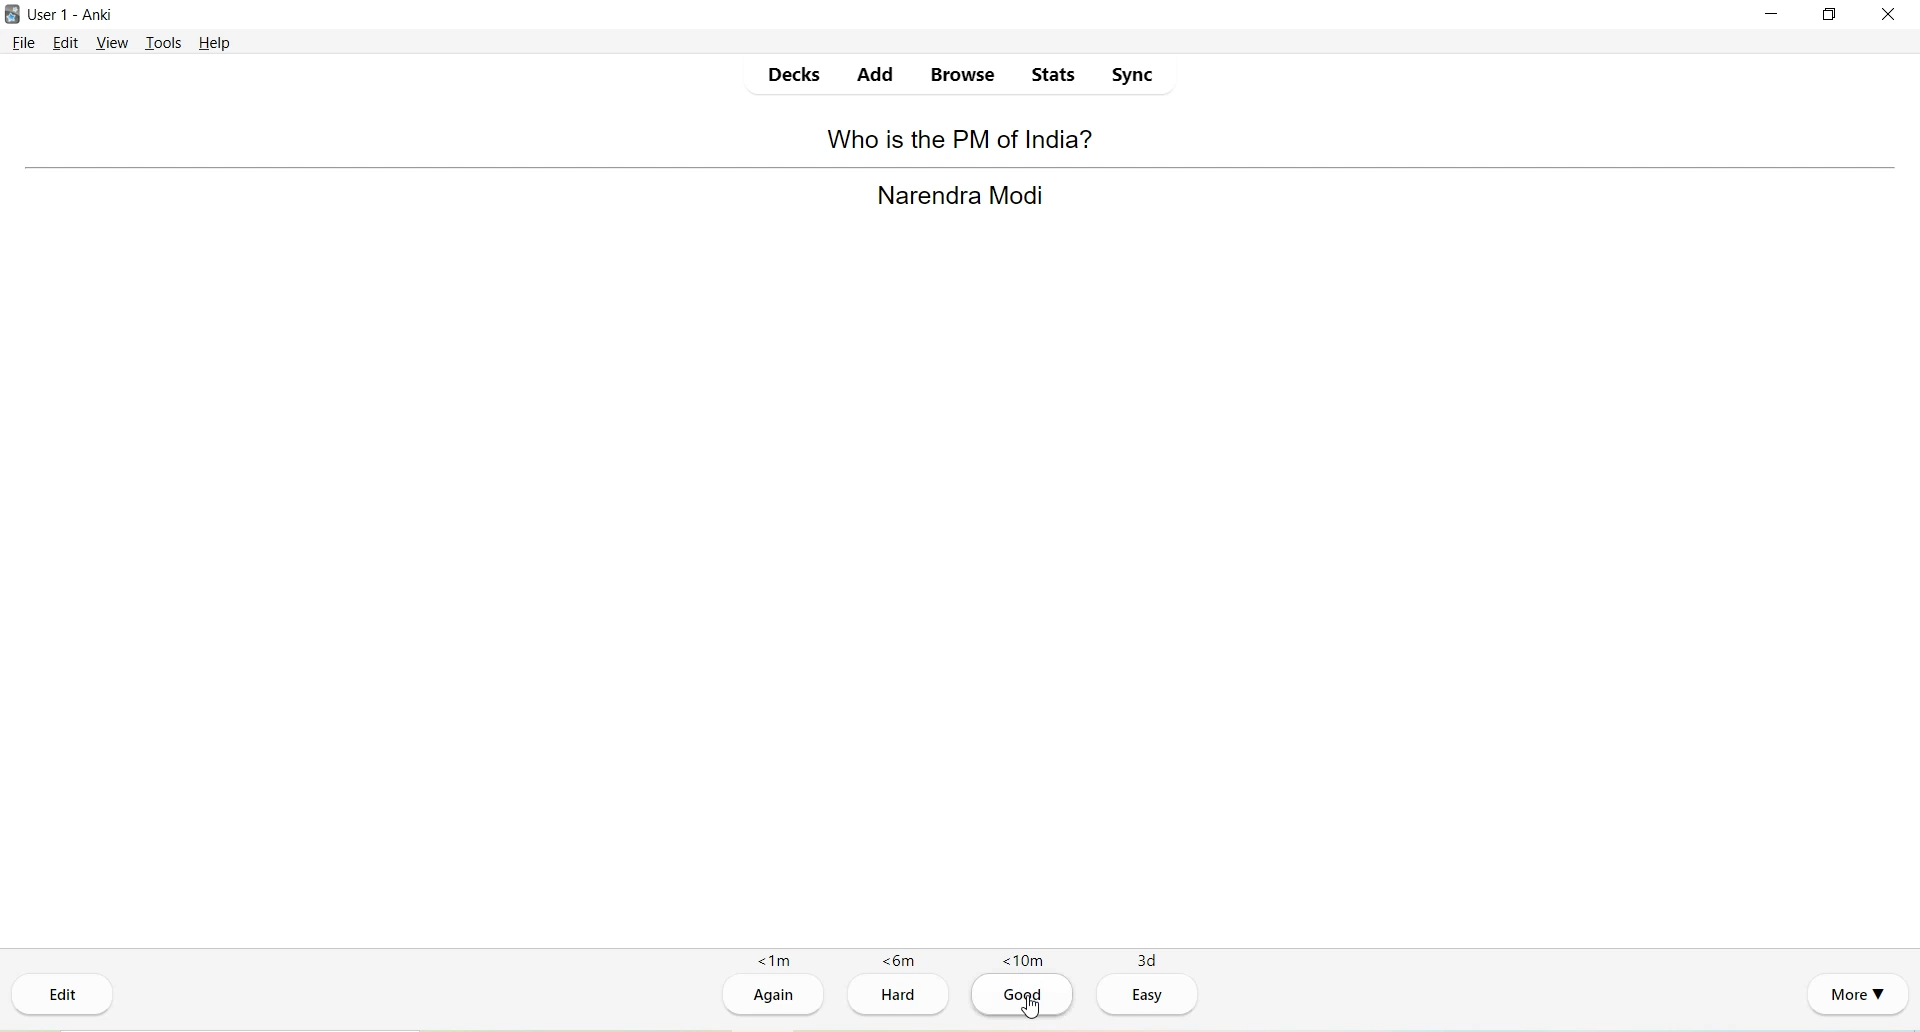  Describe the element at coordinates (163, 44) in the screenshot. I see `Tools` at that location.